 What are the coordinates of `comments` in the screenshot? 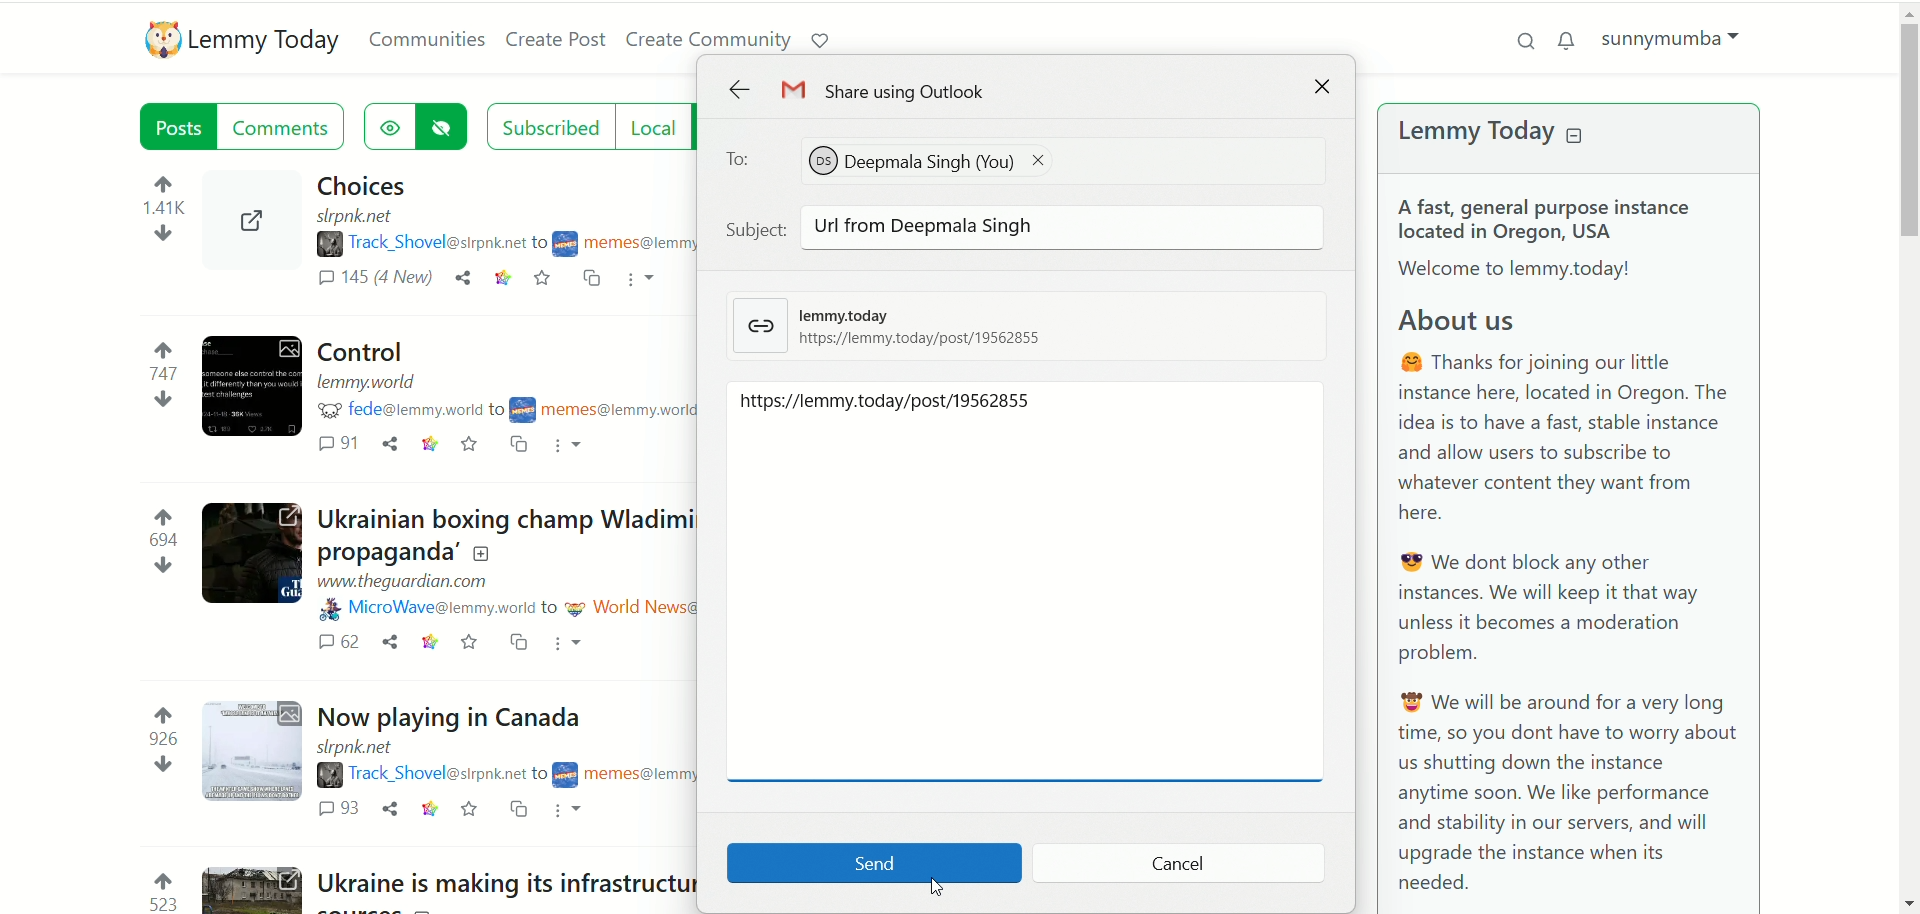 It's located at (342, 810).